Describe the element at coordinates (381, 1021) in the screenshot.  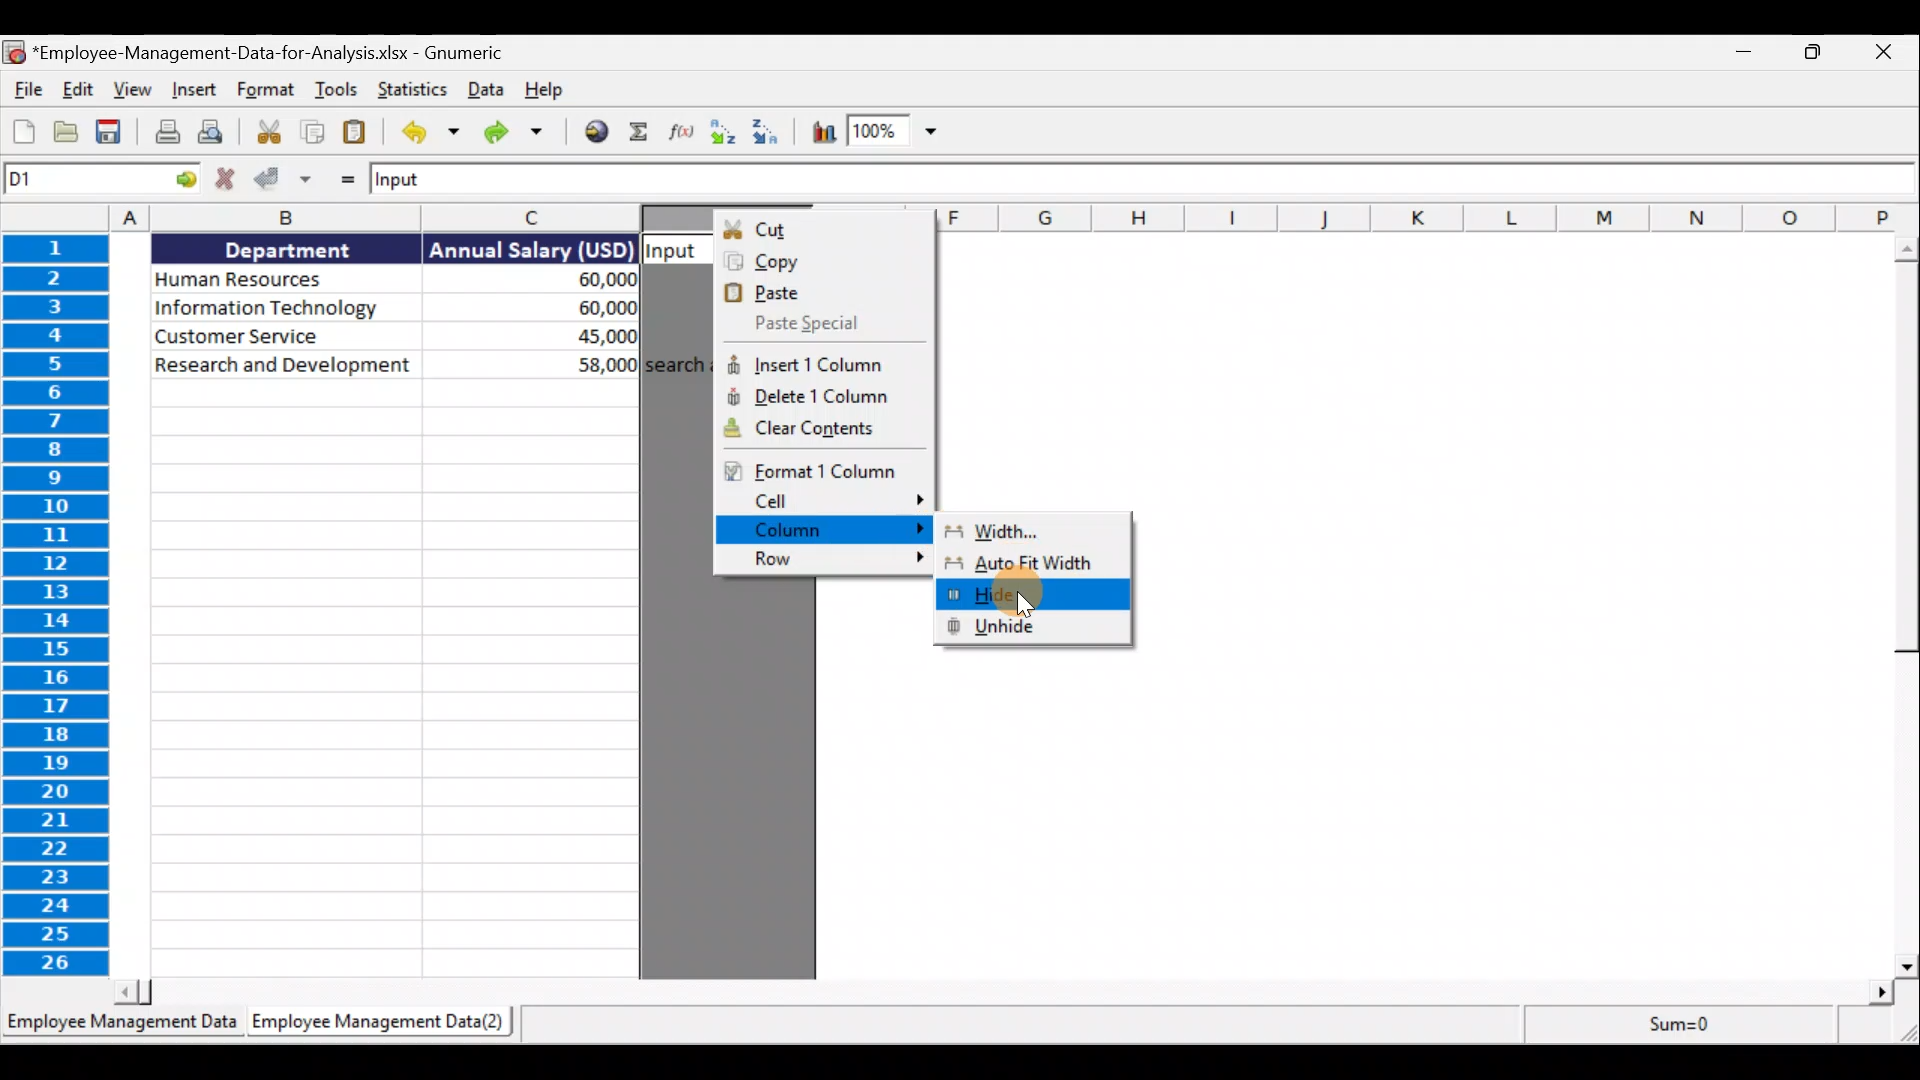
I see `Sheet 2` at that location.